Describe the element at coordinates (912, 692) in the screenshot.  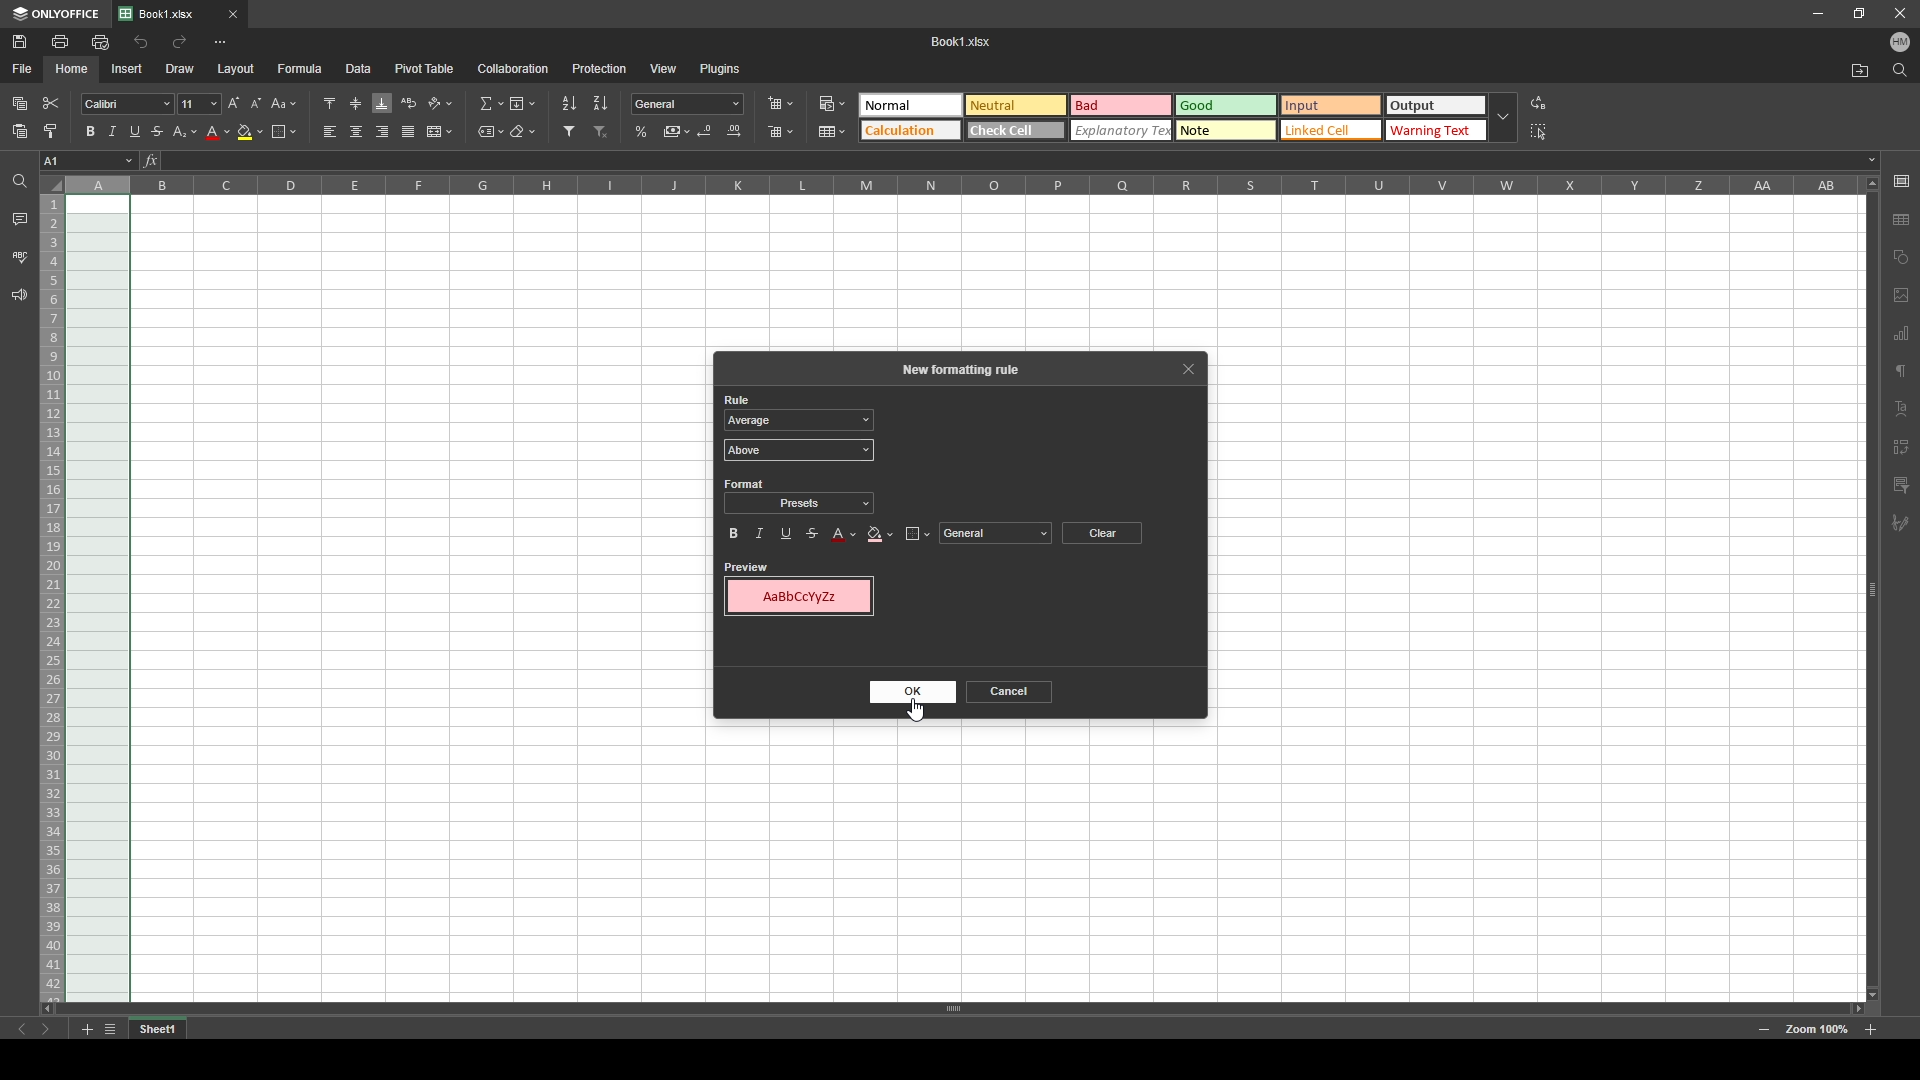
I see `ok` at that location.